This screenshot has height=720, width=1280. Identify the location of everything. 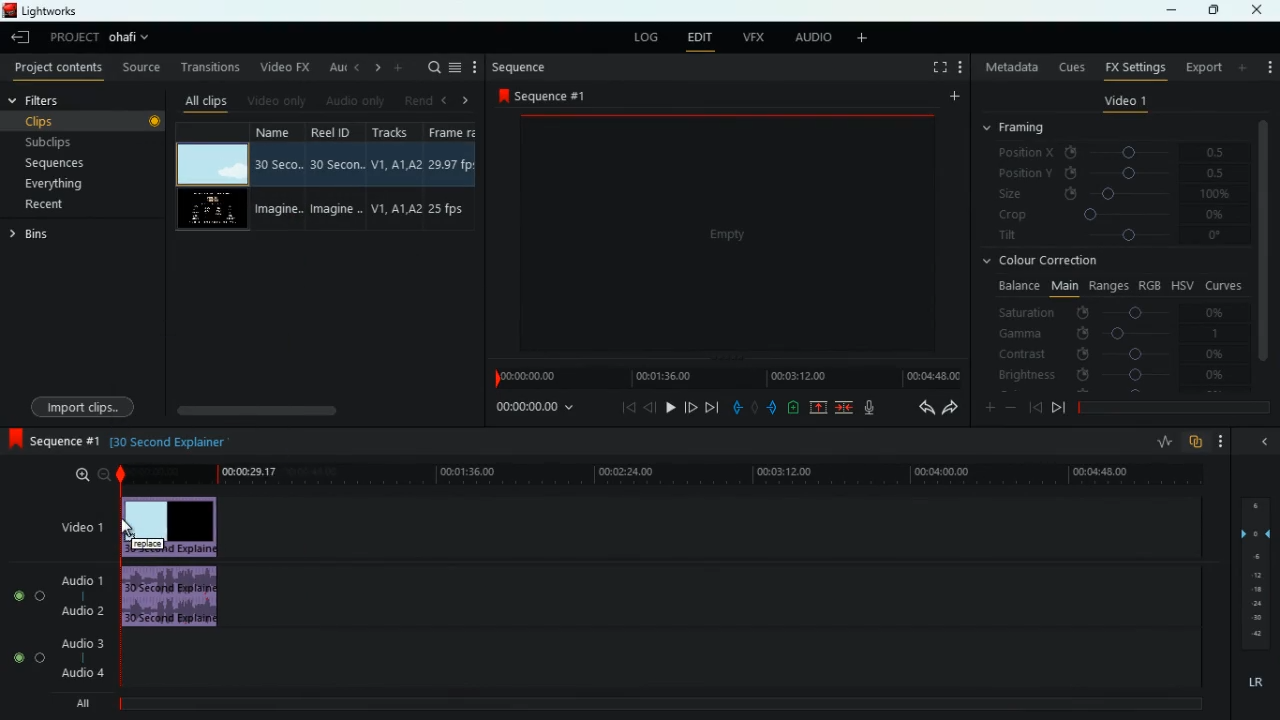
(57, 186).